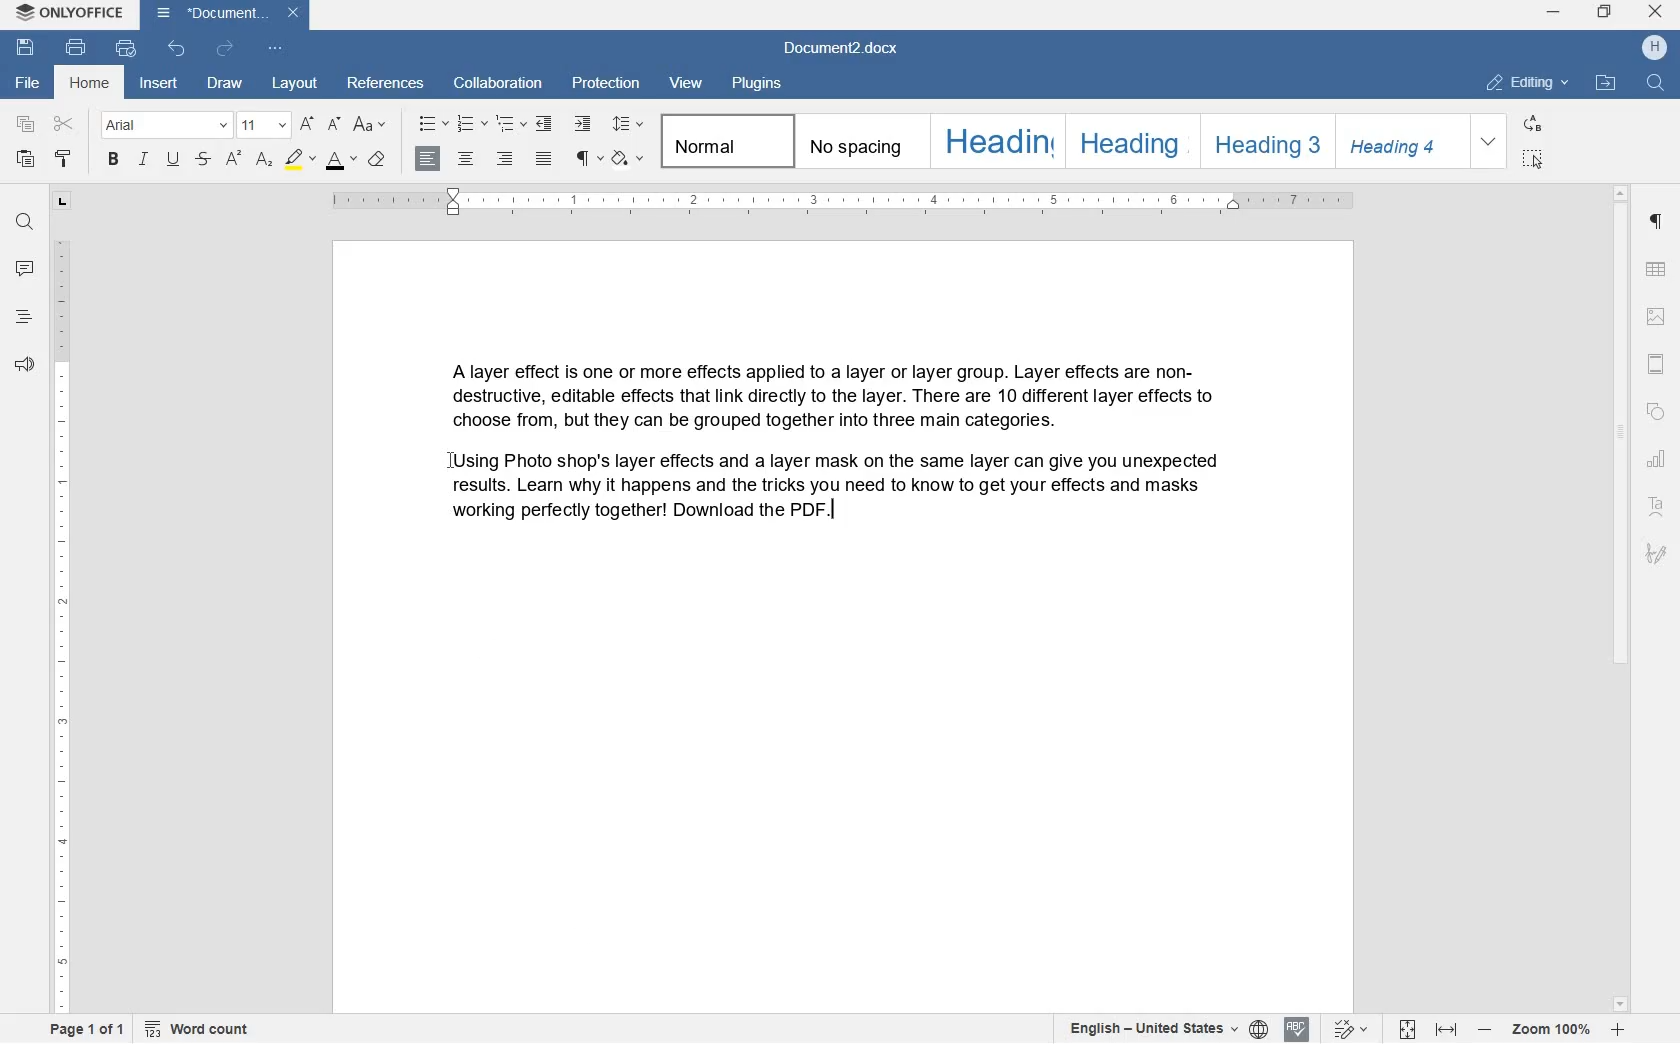  I want to click on HP, so click(1654, 50).